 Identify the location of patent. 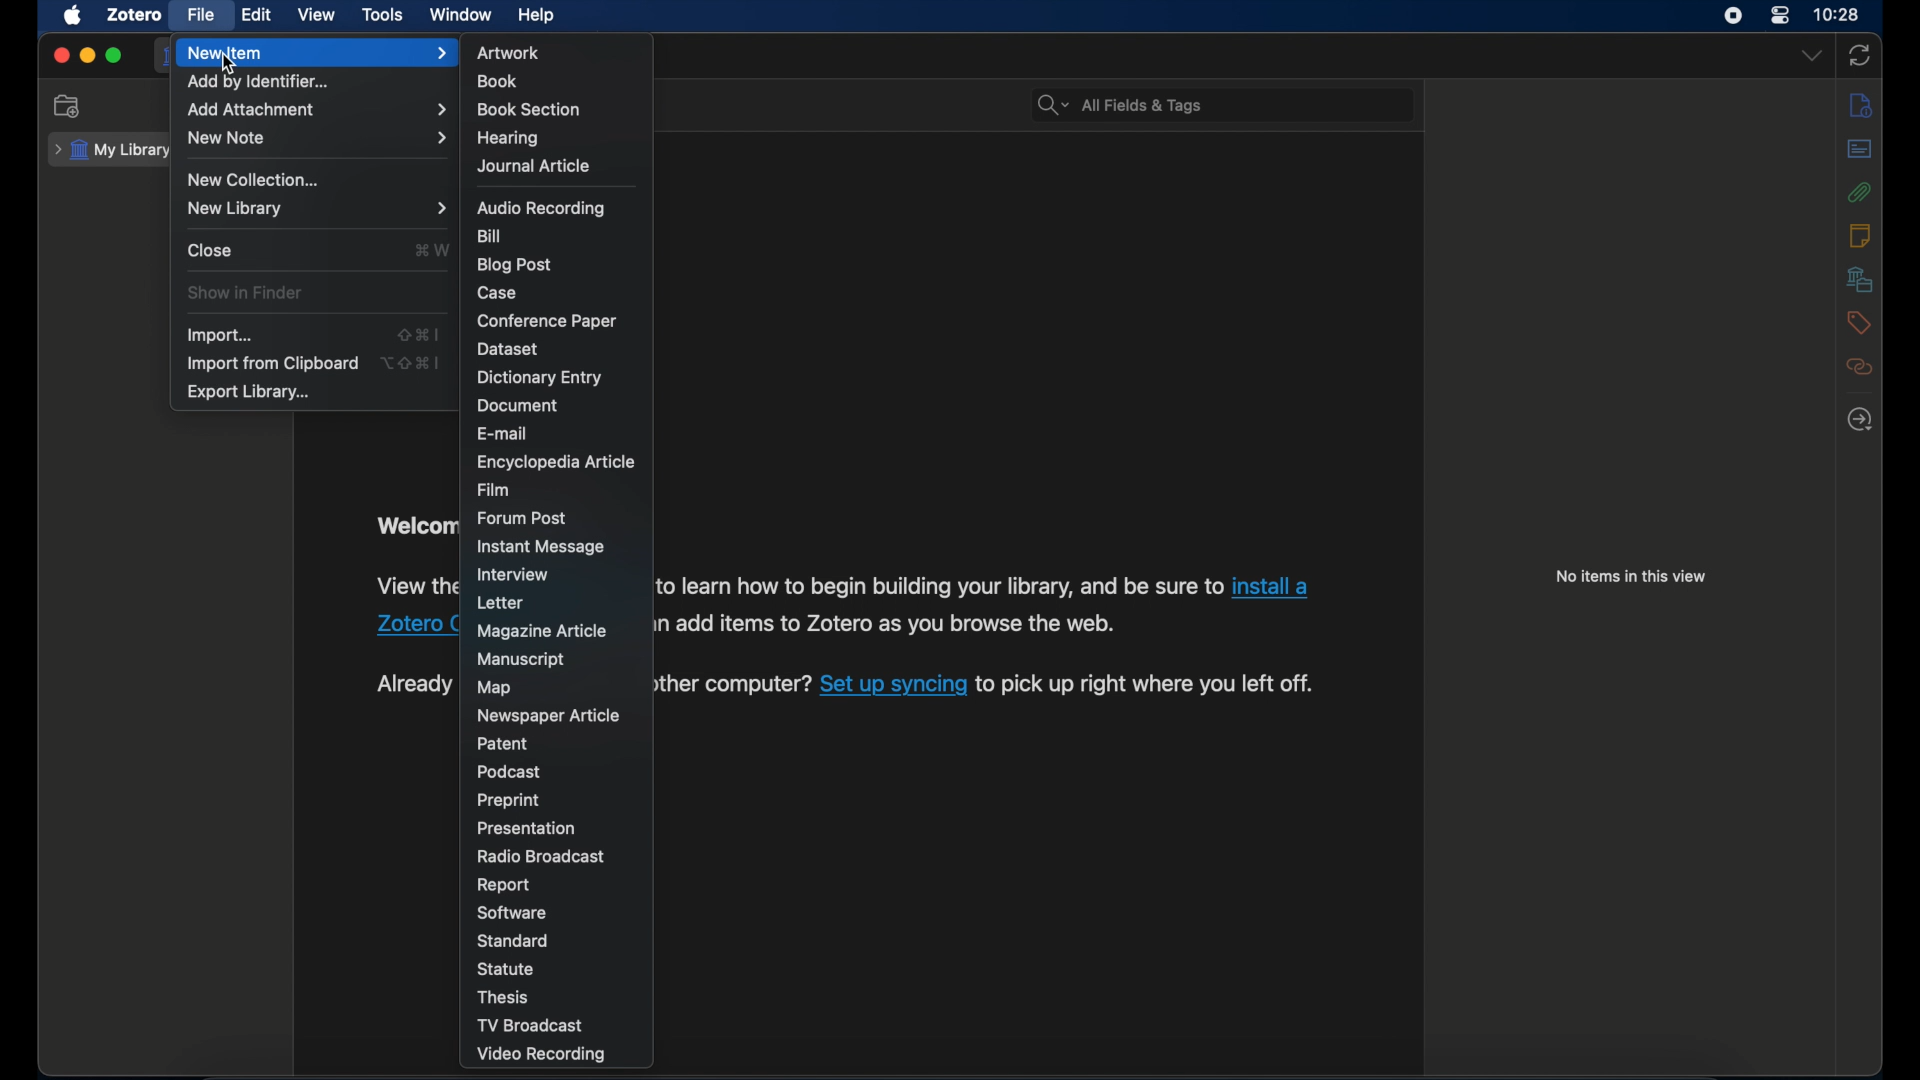
(503, 743).